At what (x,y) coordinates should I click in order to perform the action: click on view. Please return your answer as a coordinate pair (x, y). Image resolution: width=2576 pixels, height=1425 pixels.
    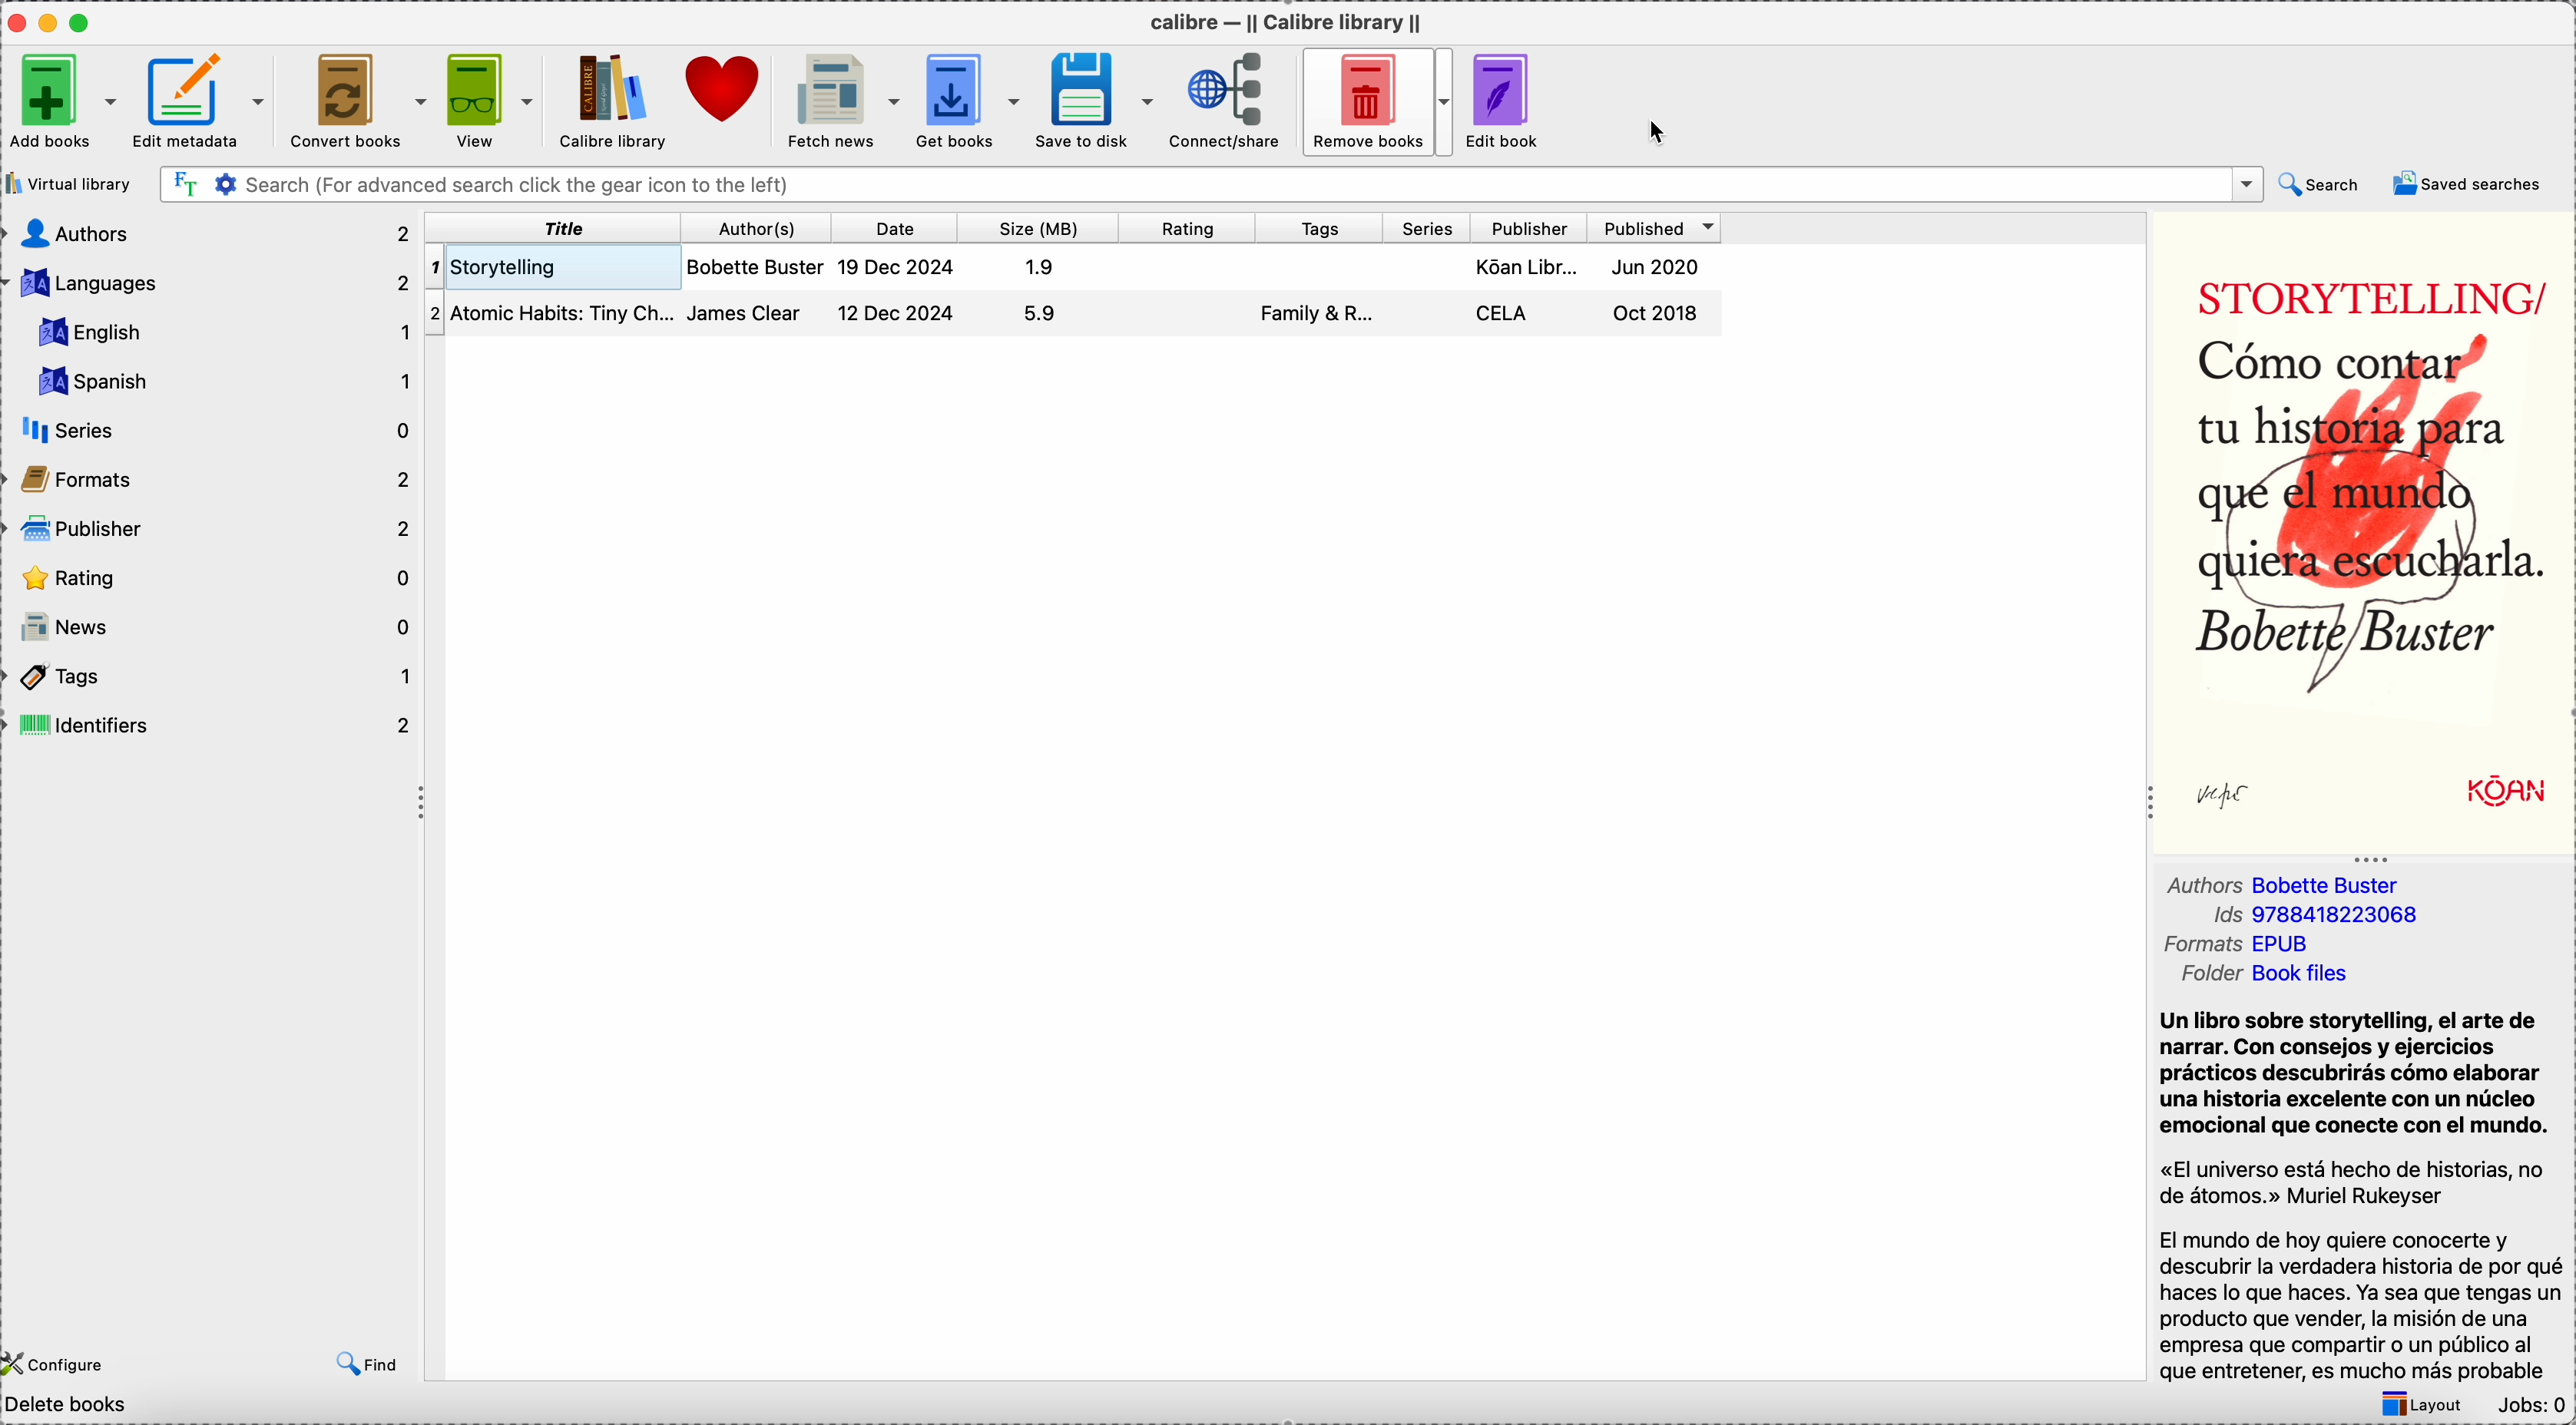
    Looking at the image, I should click on (488, 101).